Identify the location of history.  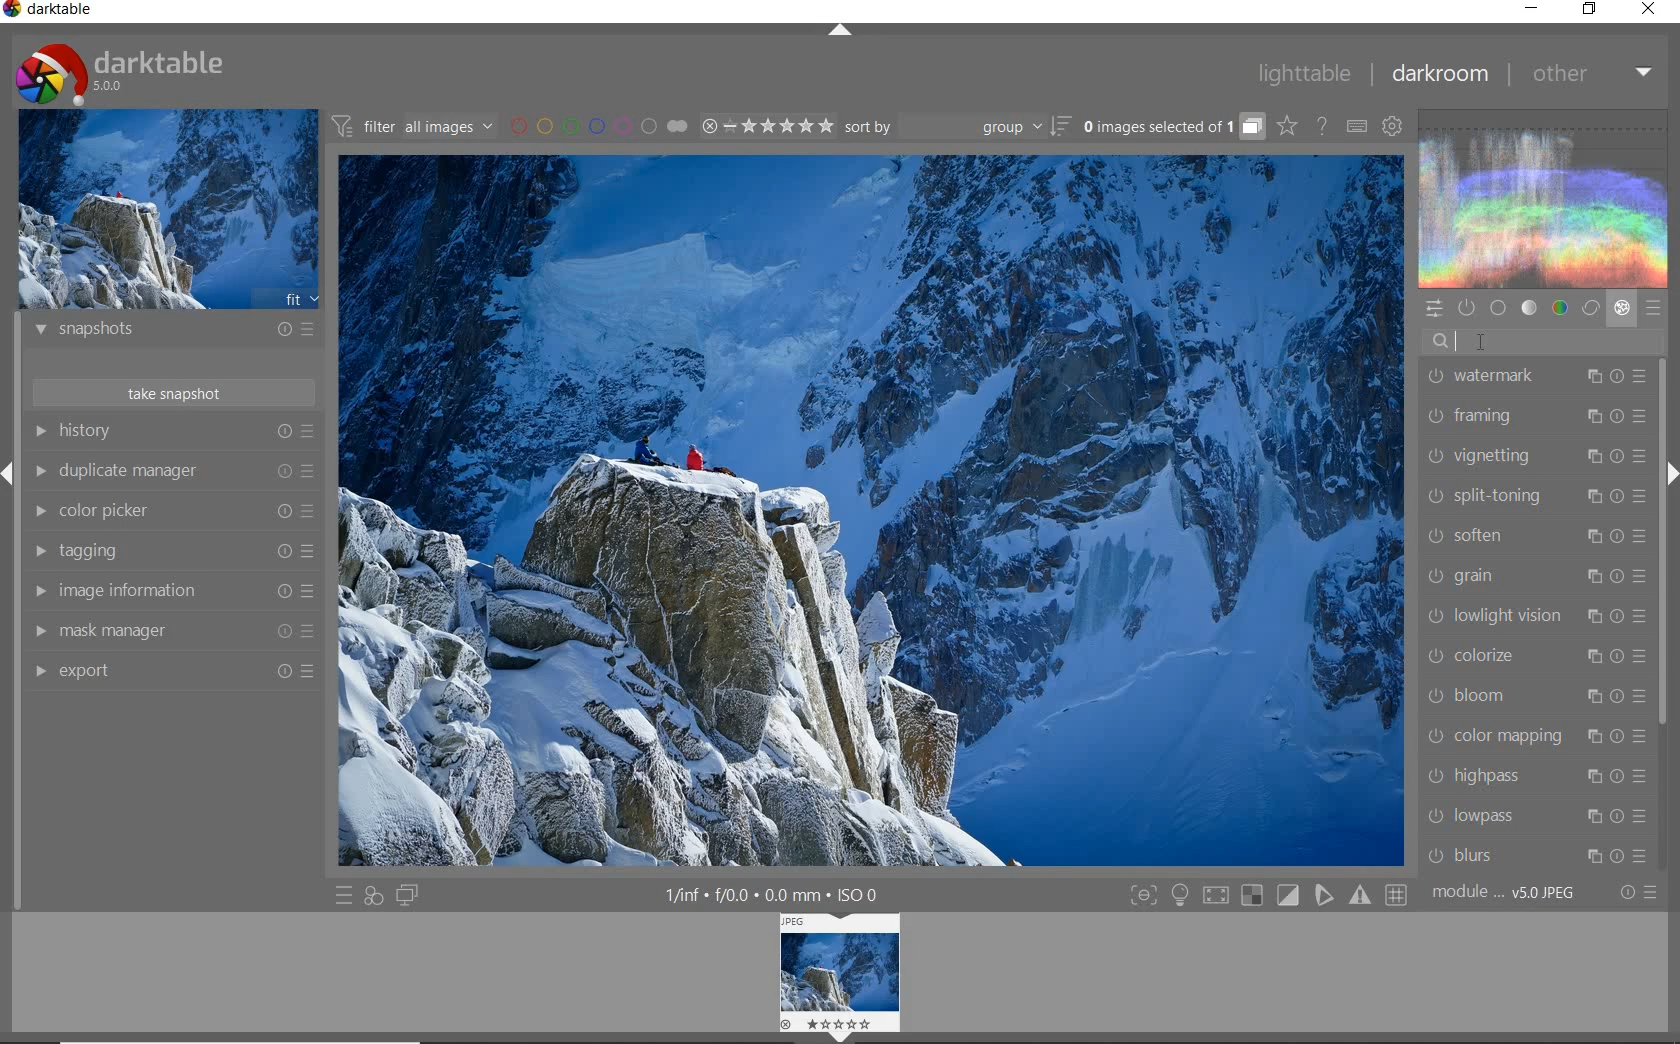
(173, 431).